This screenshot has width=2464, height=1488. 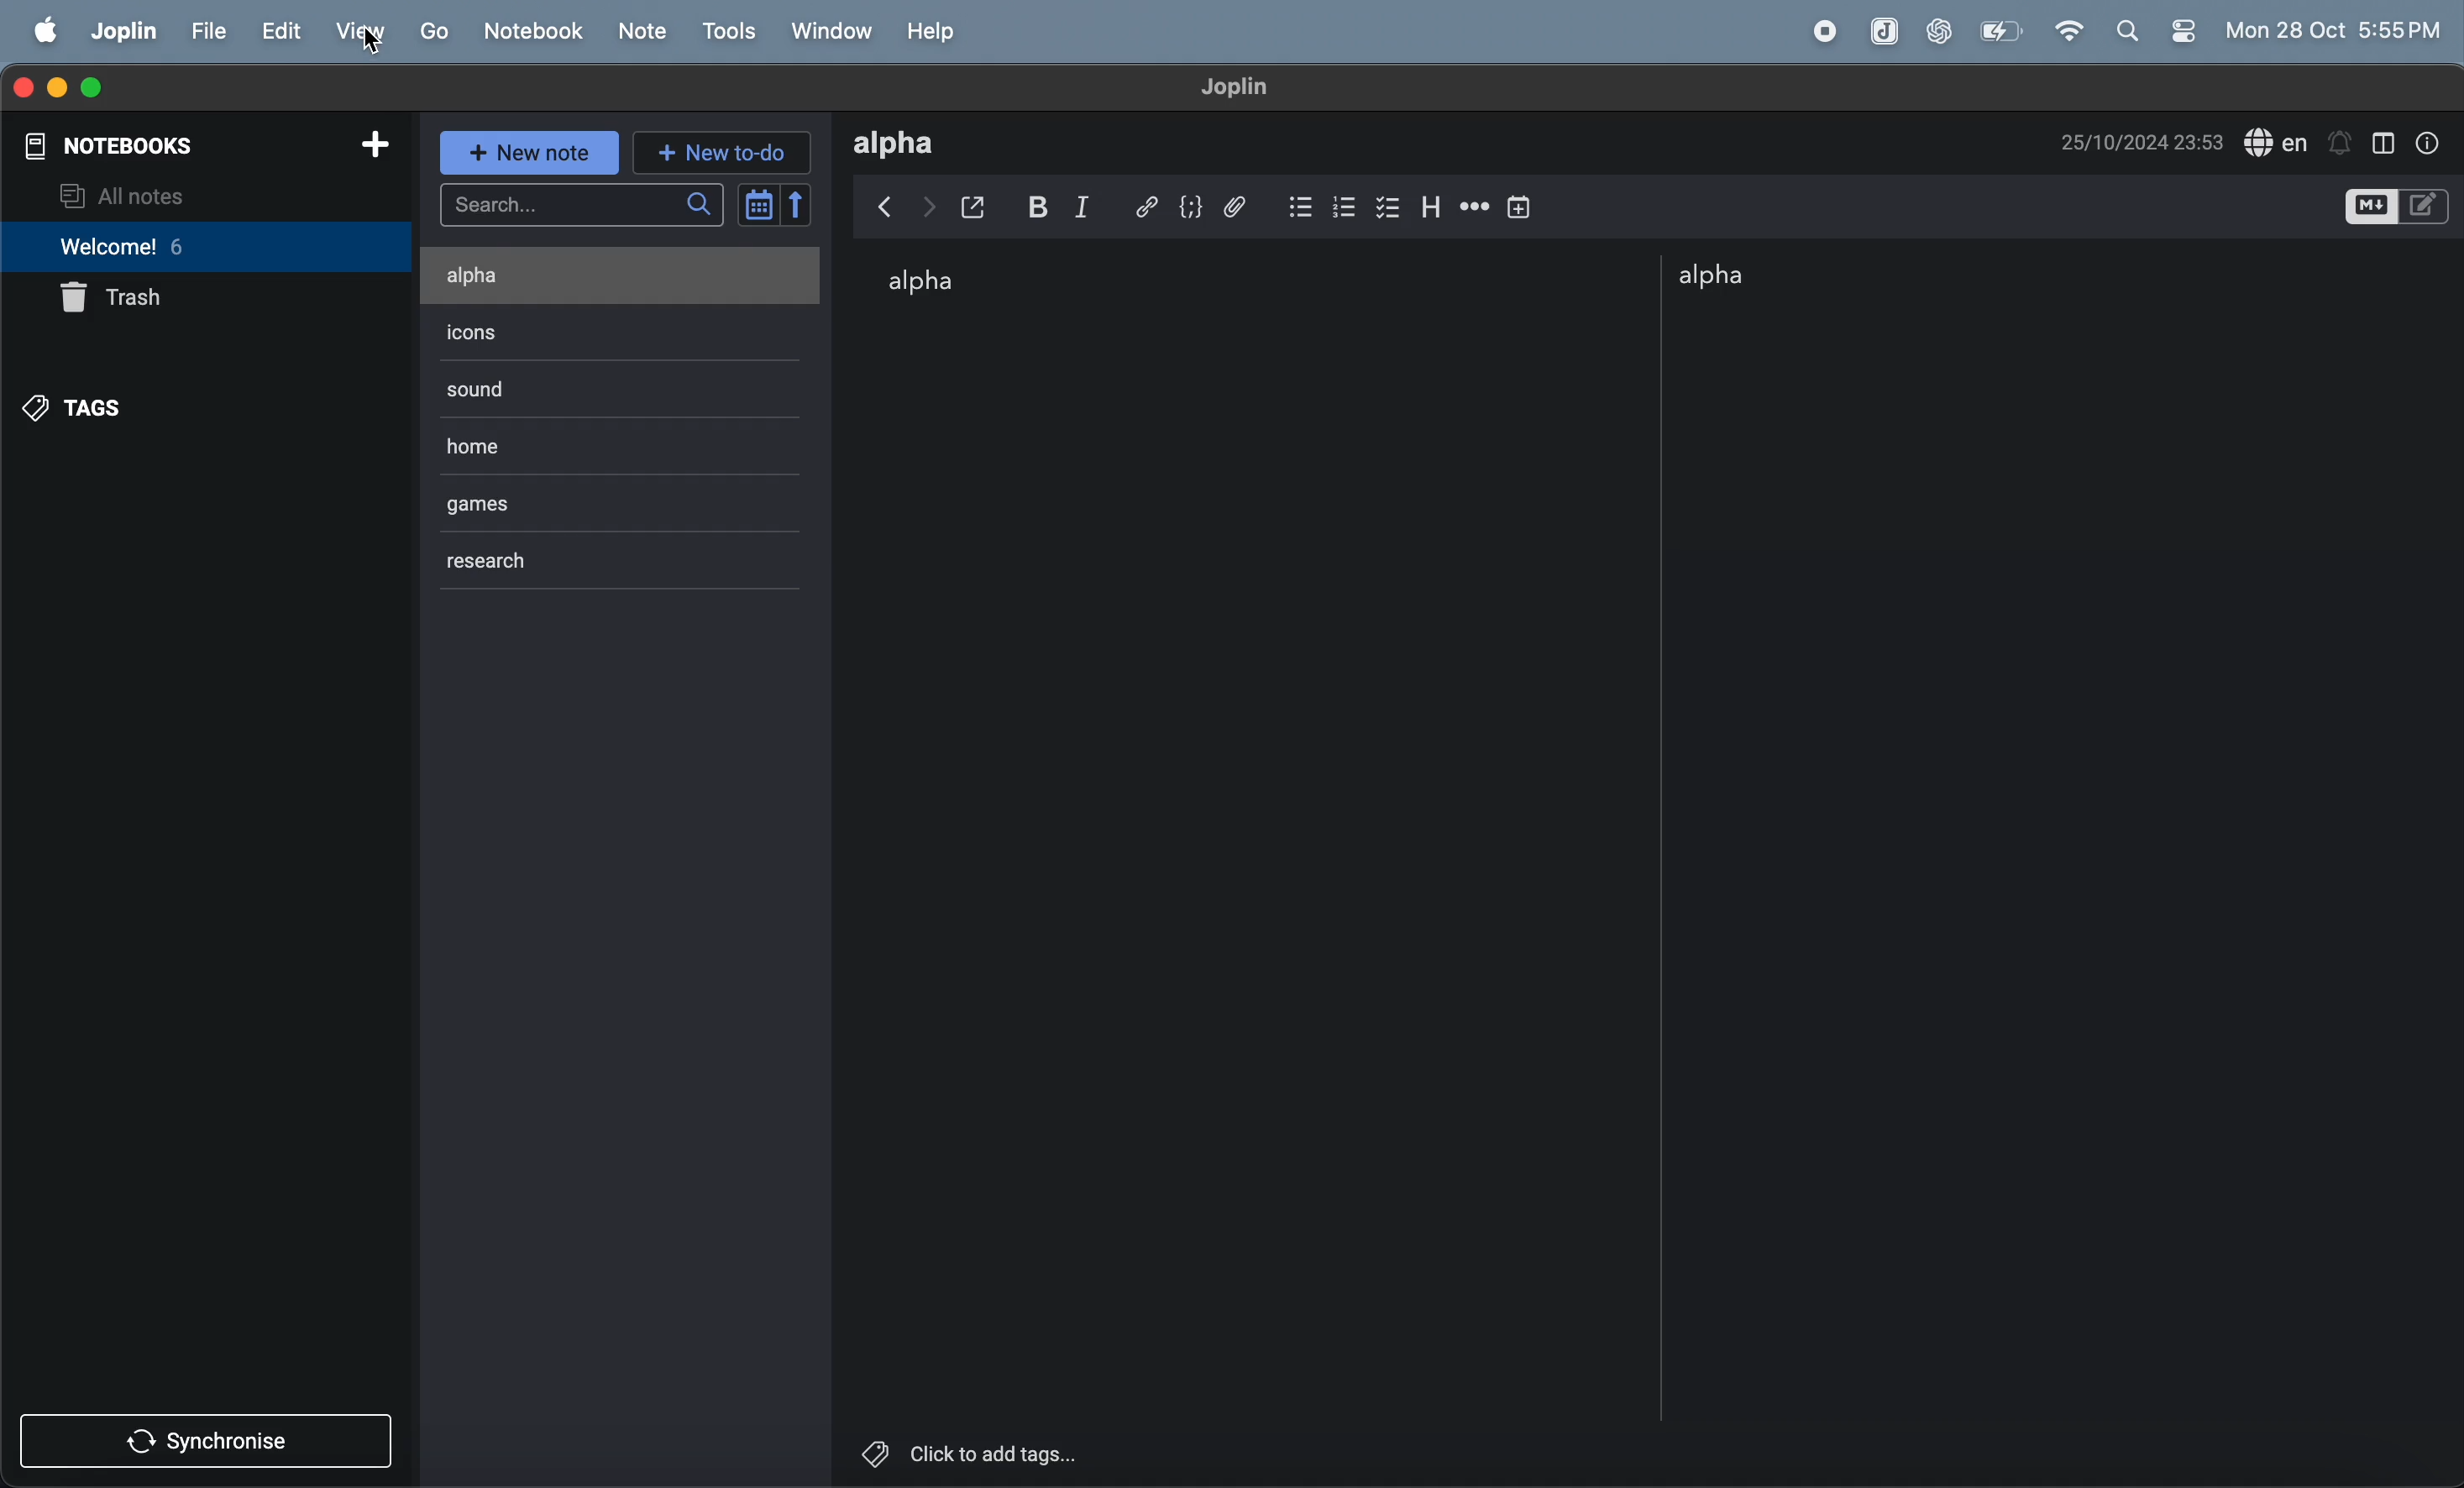 I want to click on back, so click(x=881, y=207).